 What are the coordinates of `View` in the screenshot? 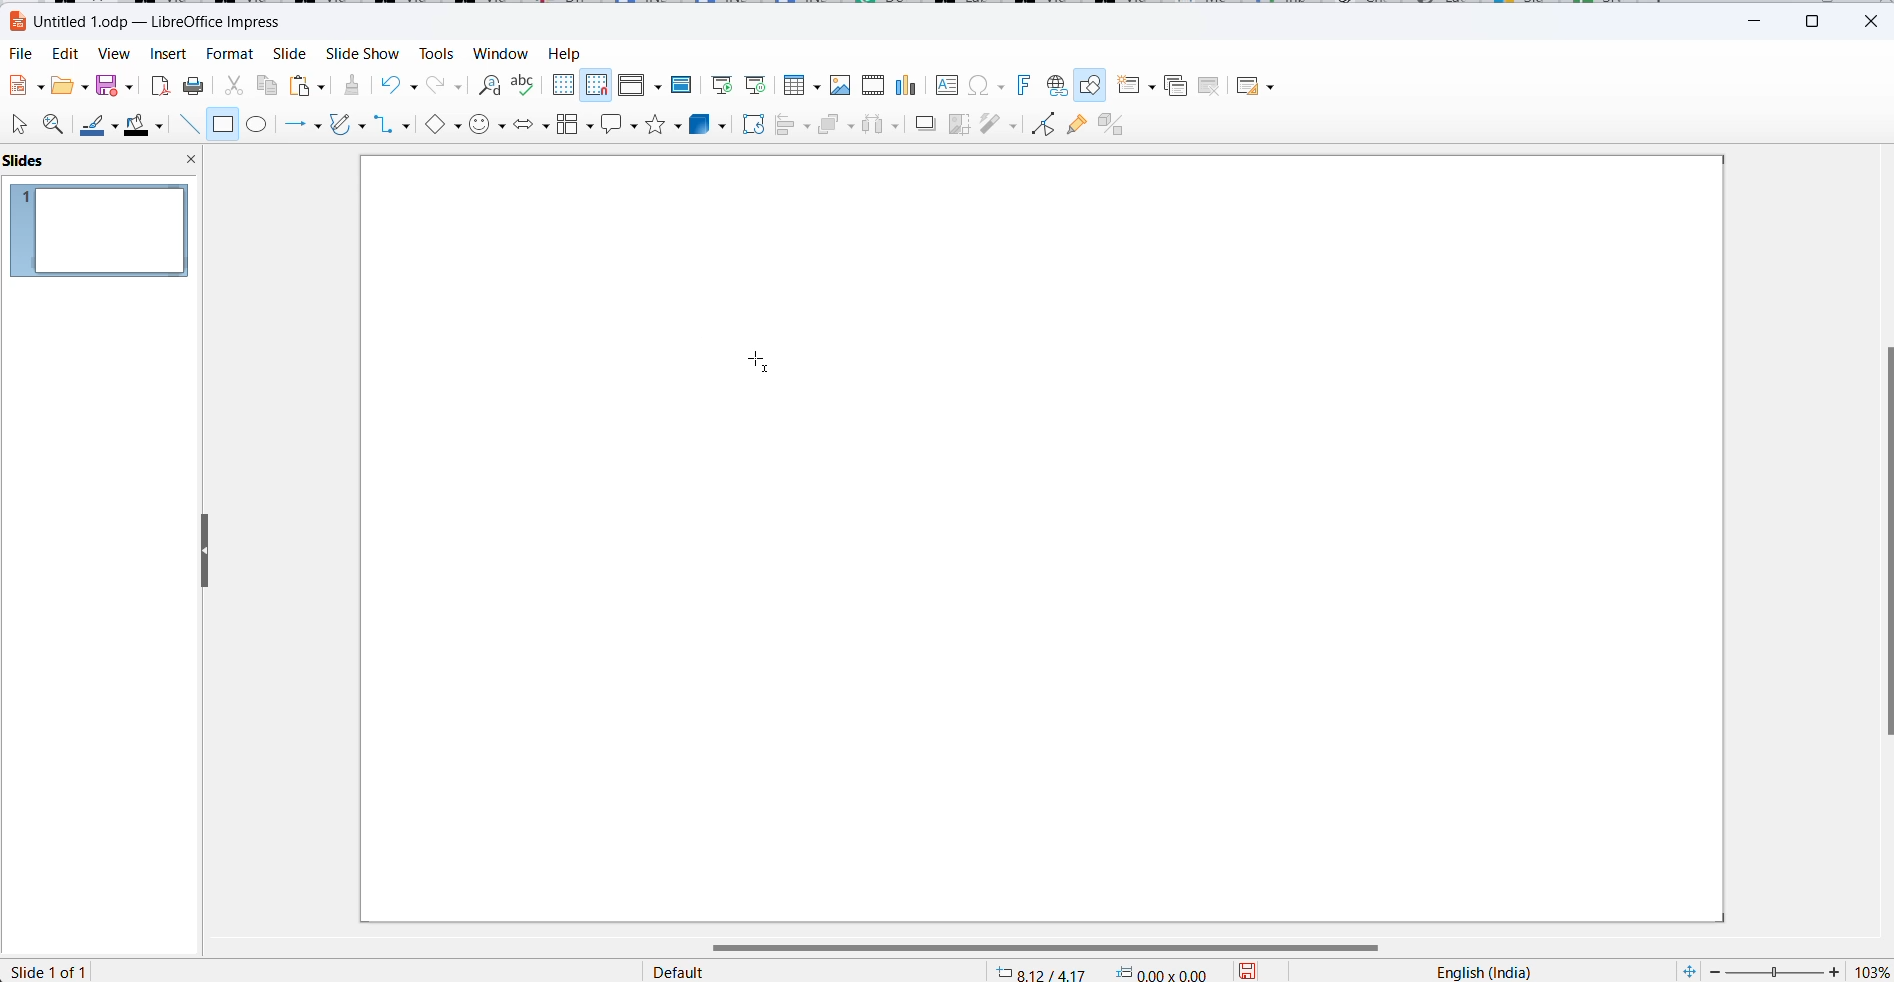 It's located at (114, 55).